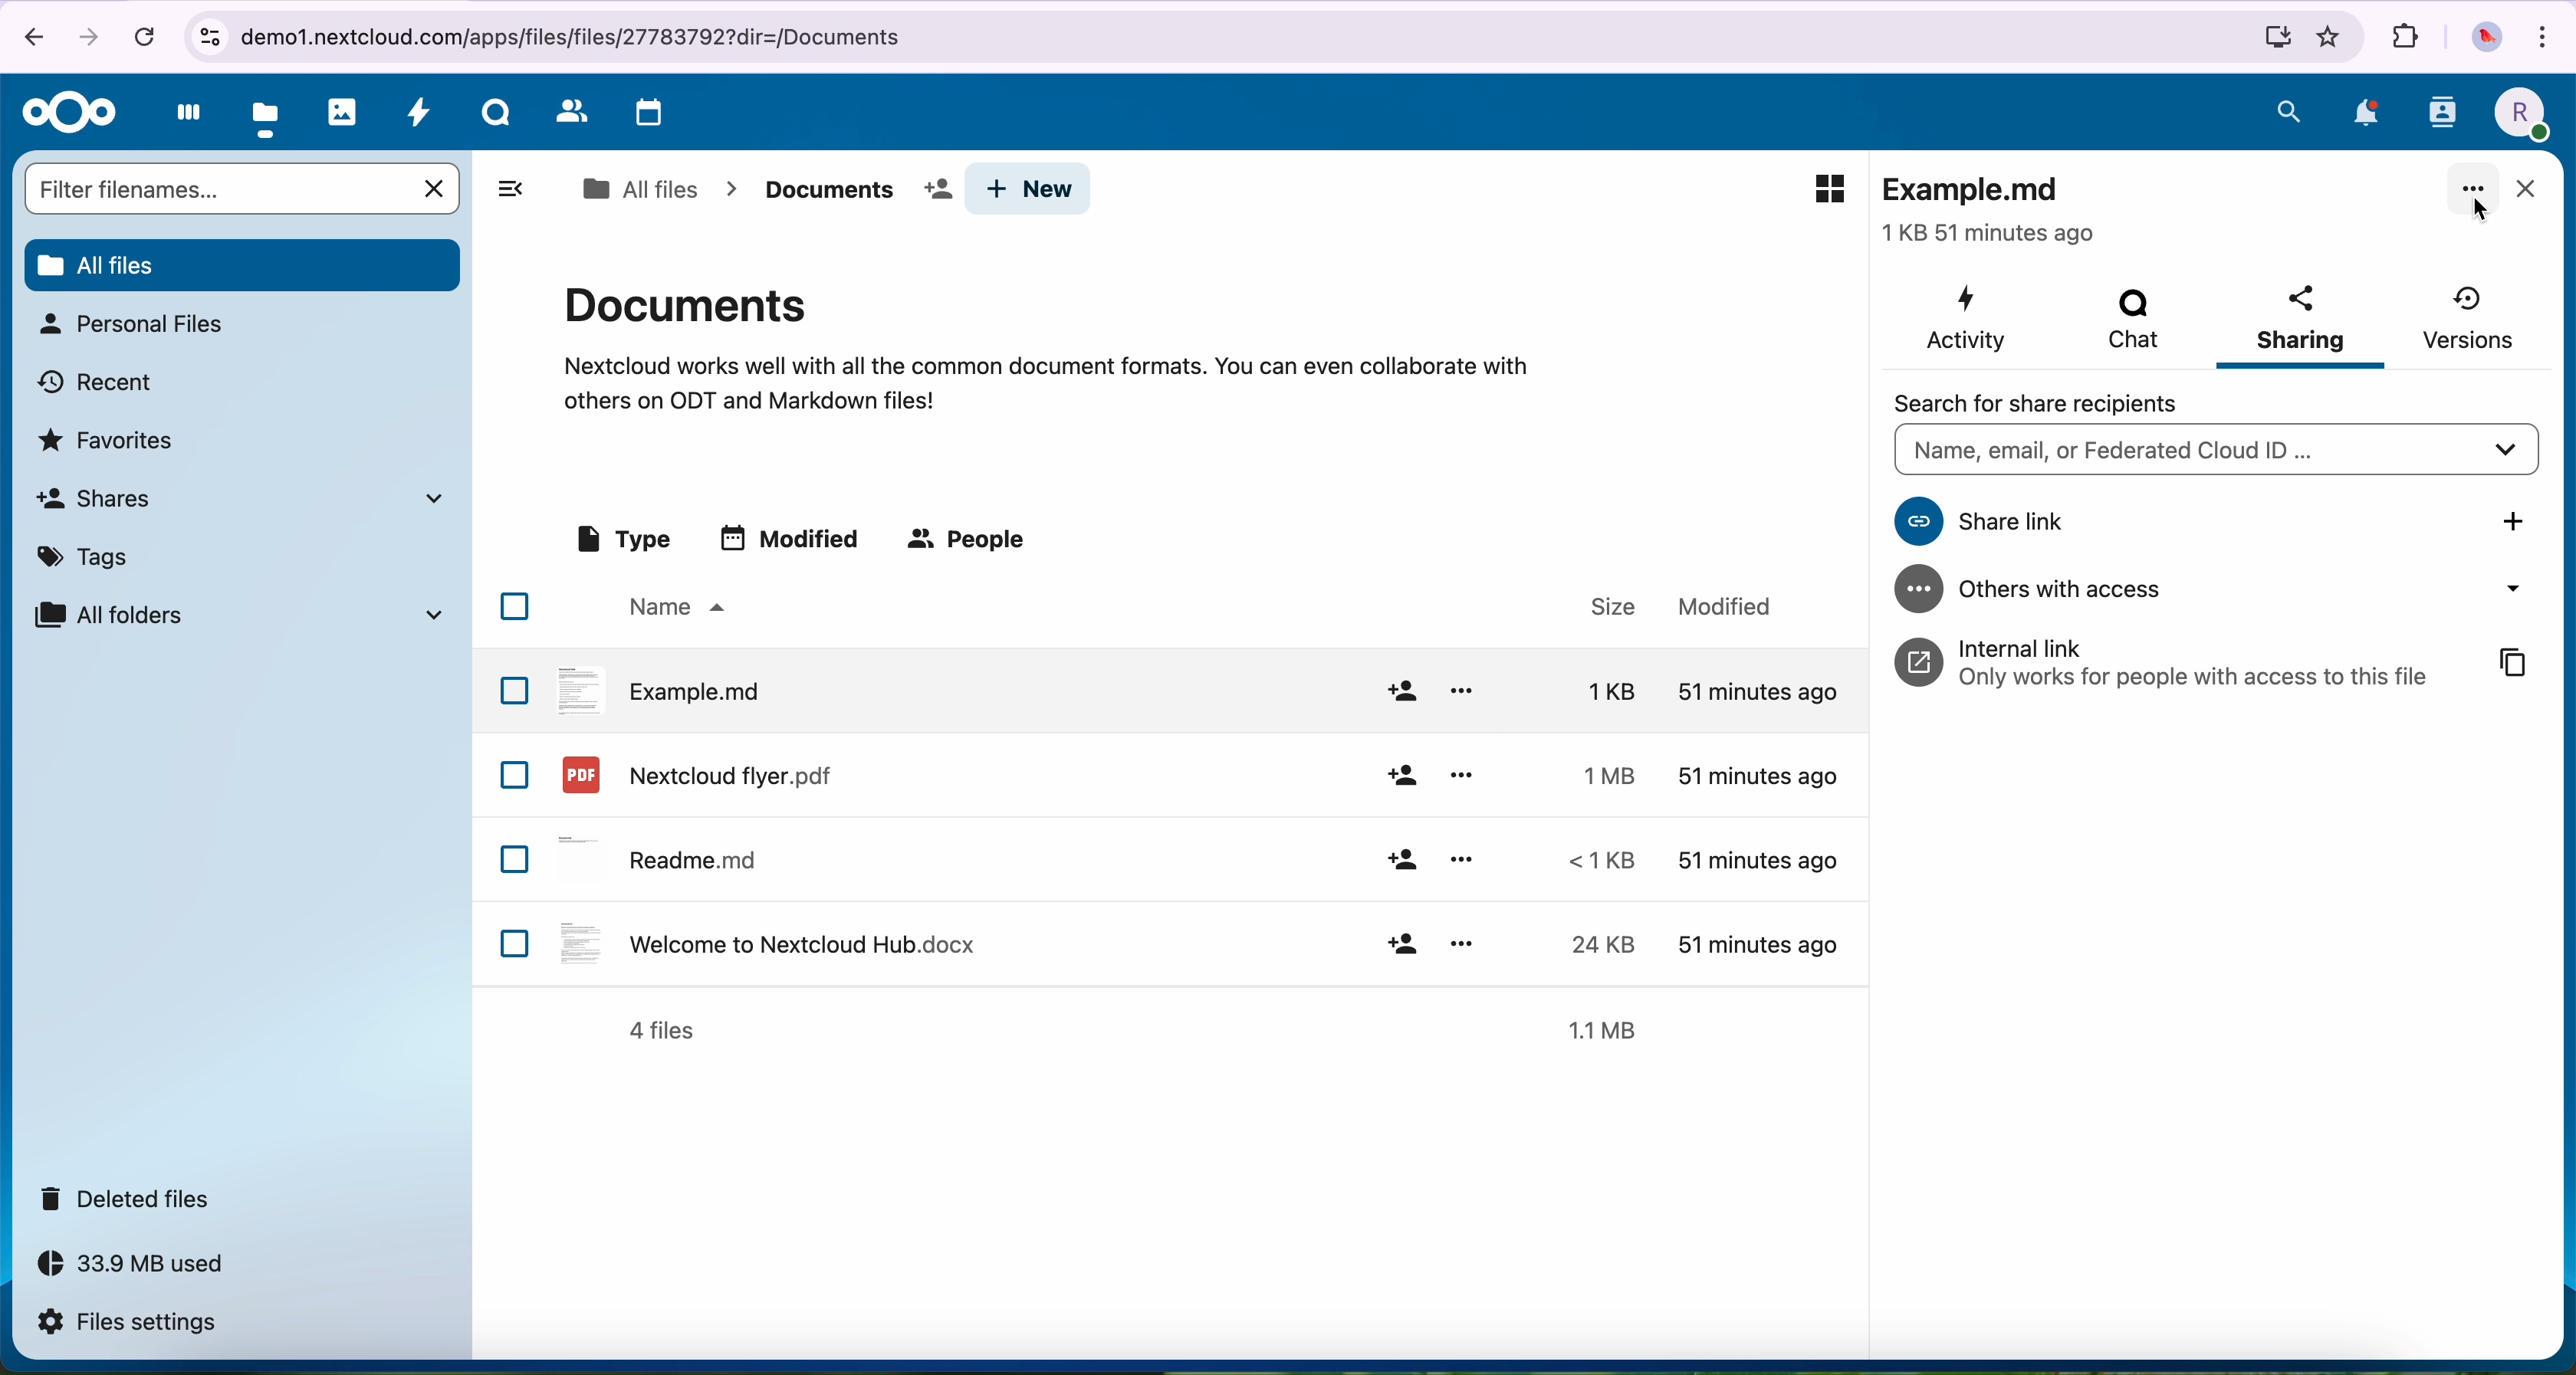 The image size is (2576, 1375). Describe the element at coordinates (248, 498) in the screenshot. I see `shares tab` at that location.